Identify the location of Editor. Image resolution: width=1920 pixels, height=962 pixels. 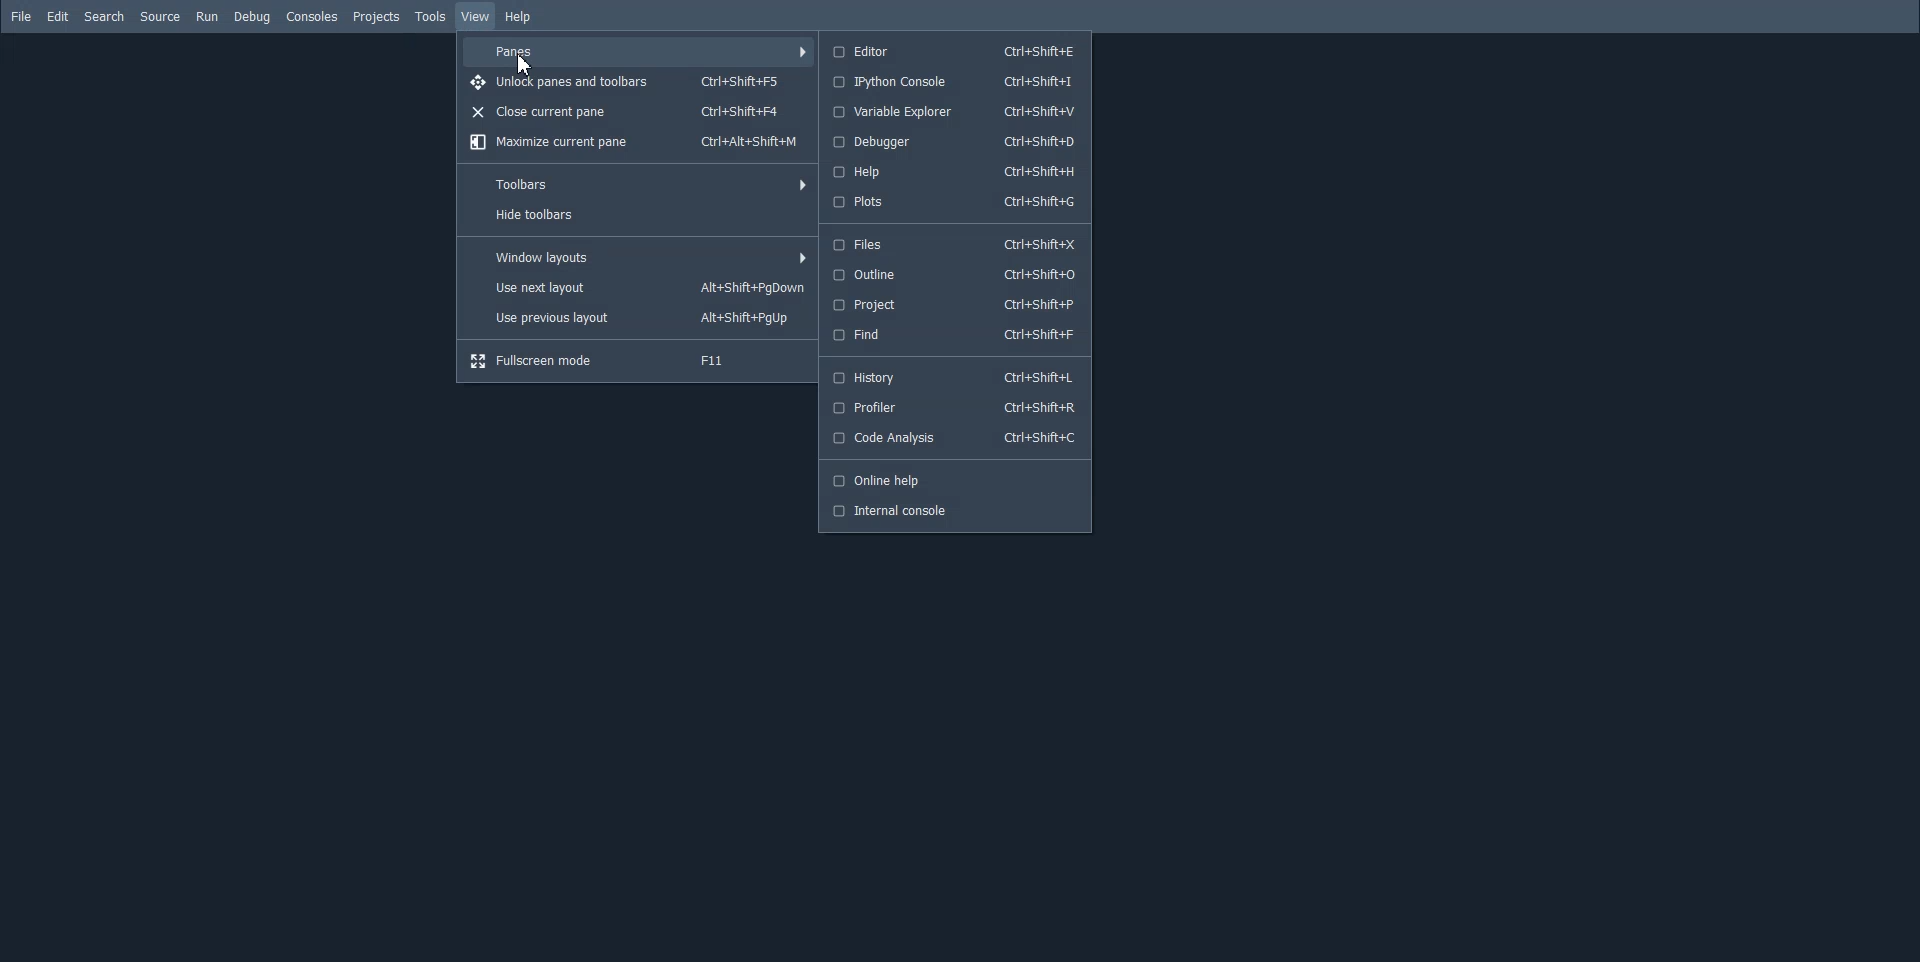
(952, 51).